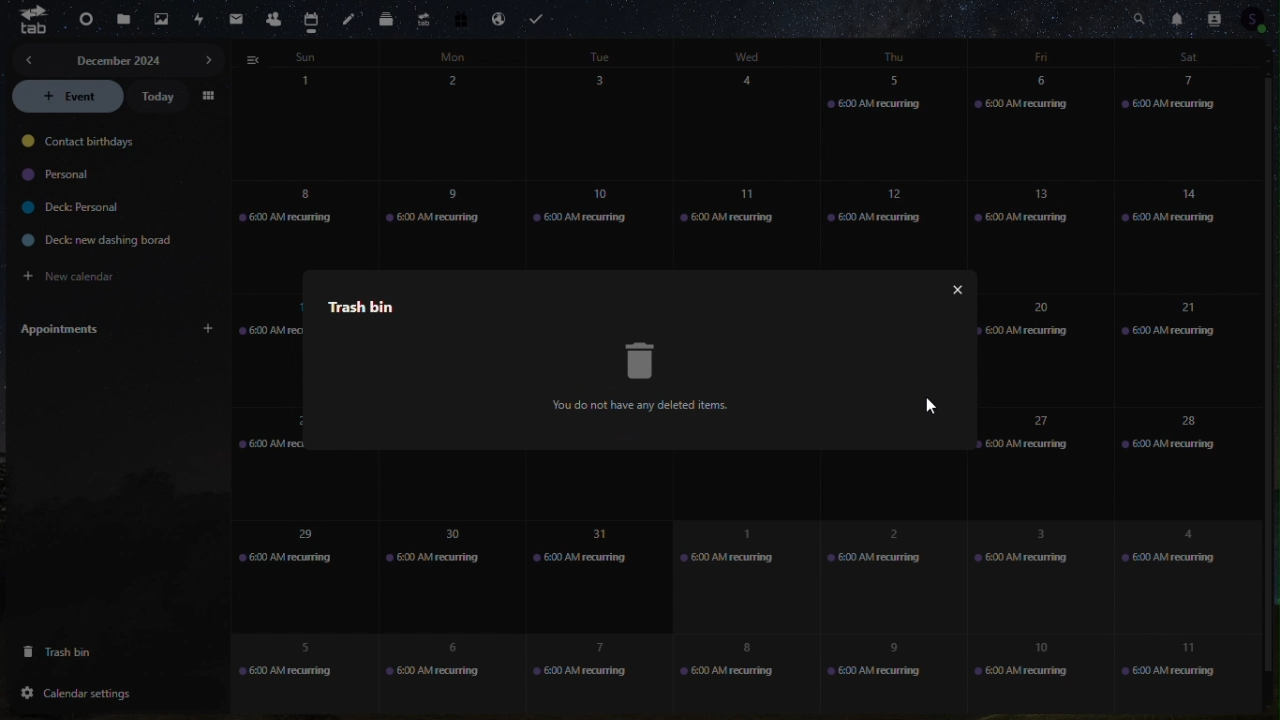  Describe the element at coordinates (115, 329) in the screenshot. I see `Appointments` at that location.